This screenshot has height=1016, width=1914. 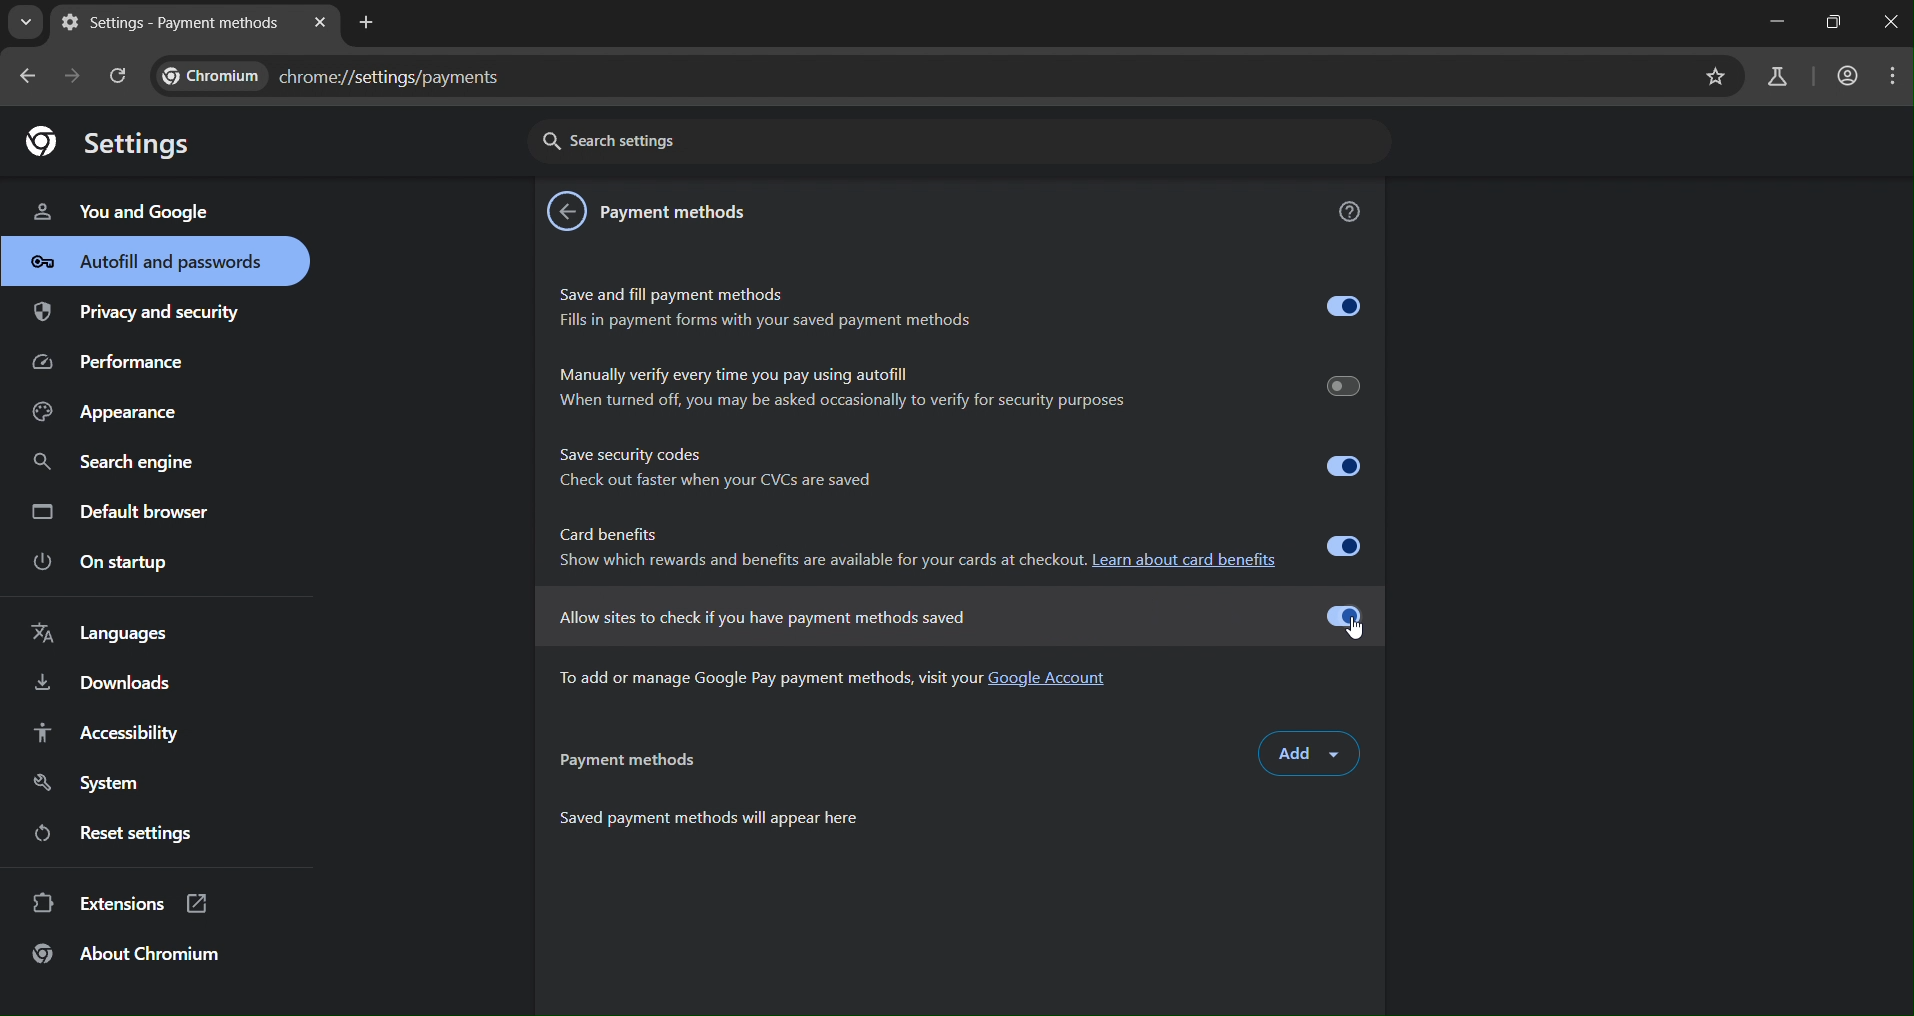 I want to click on restore down, so click(x=1836, y=21).